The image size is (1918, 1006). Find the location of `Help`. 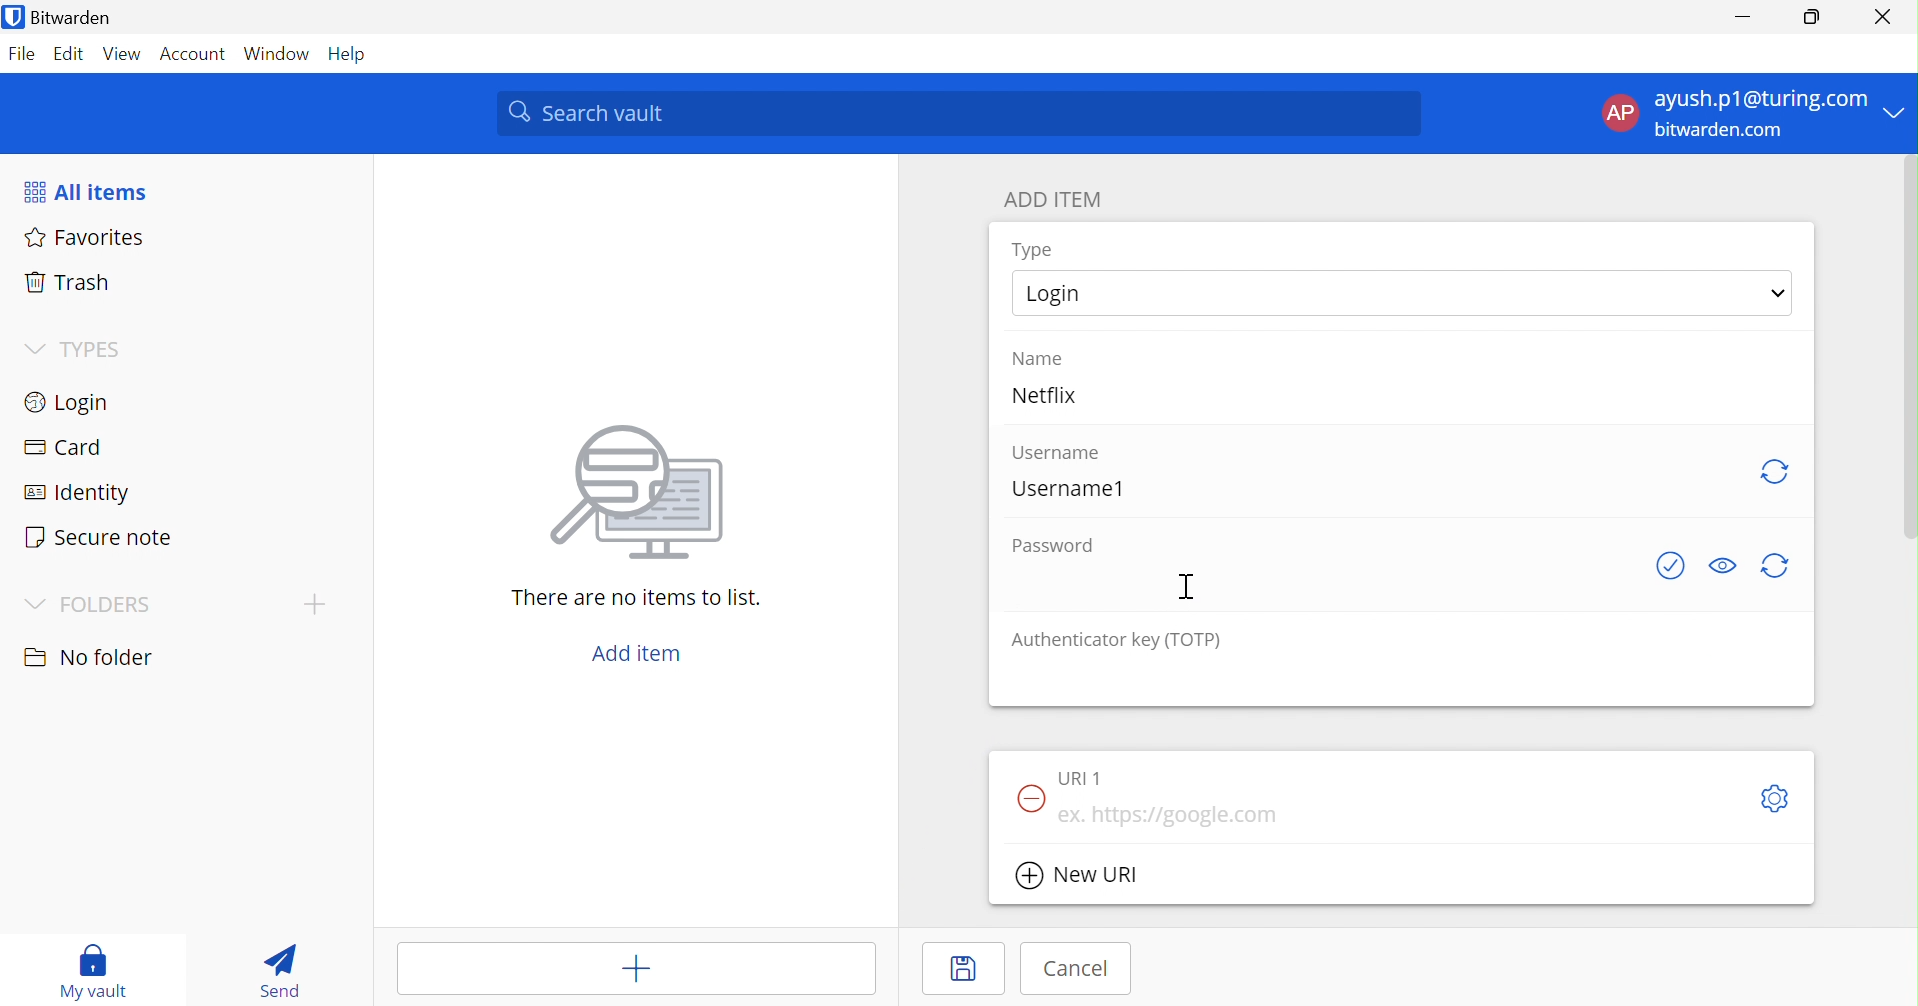

Help is located at coordinates (349, 55).